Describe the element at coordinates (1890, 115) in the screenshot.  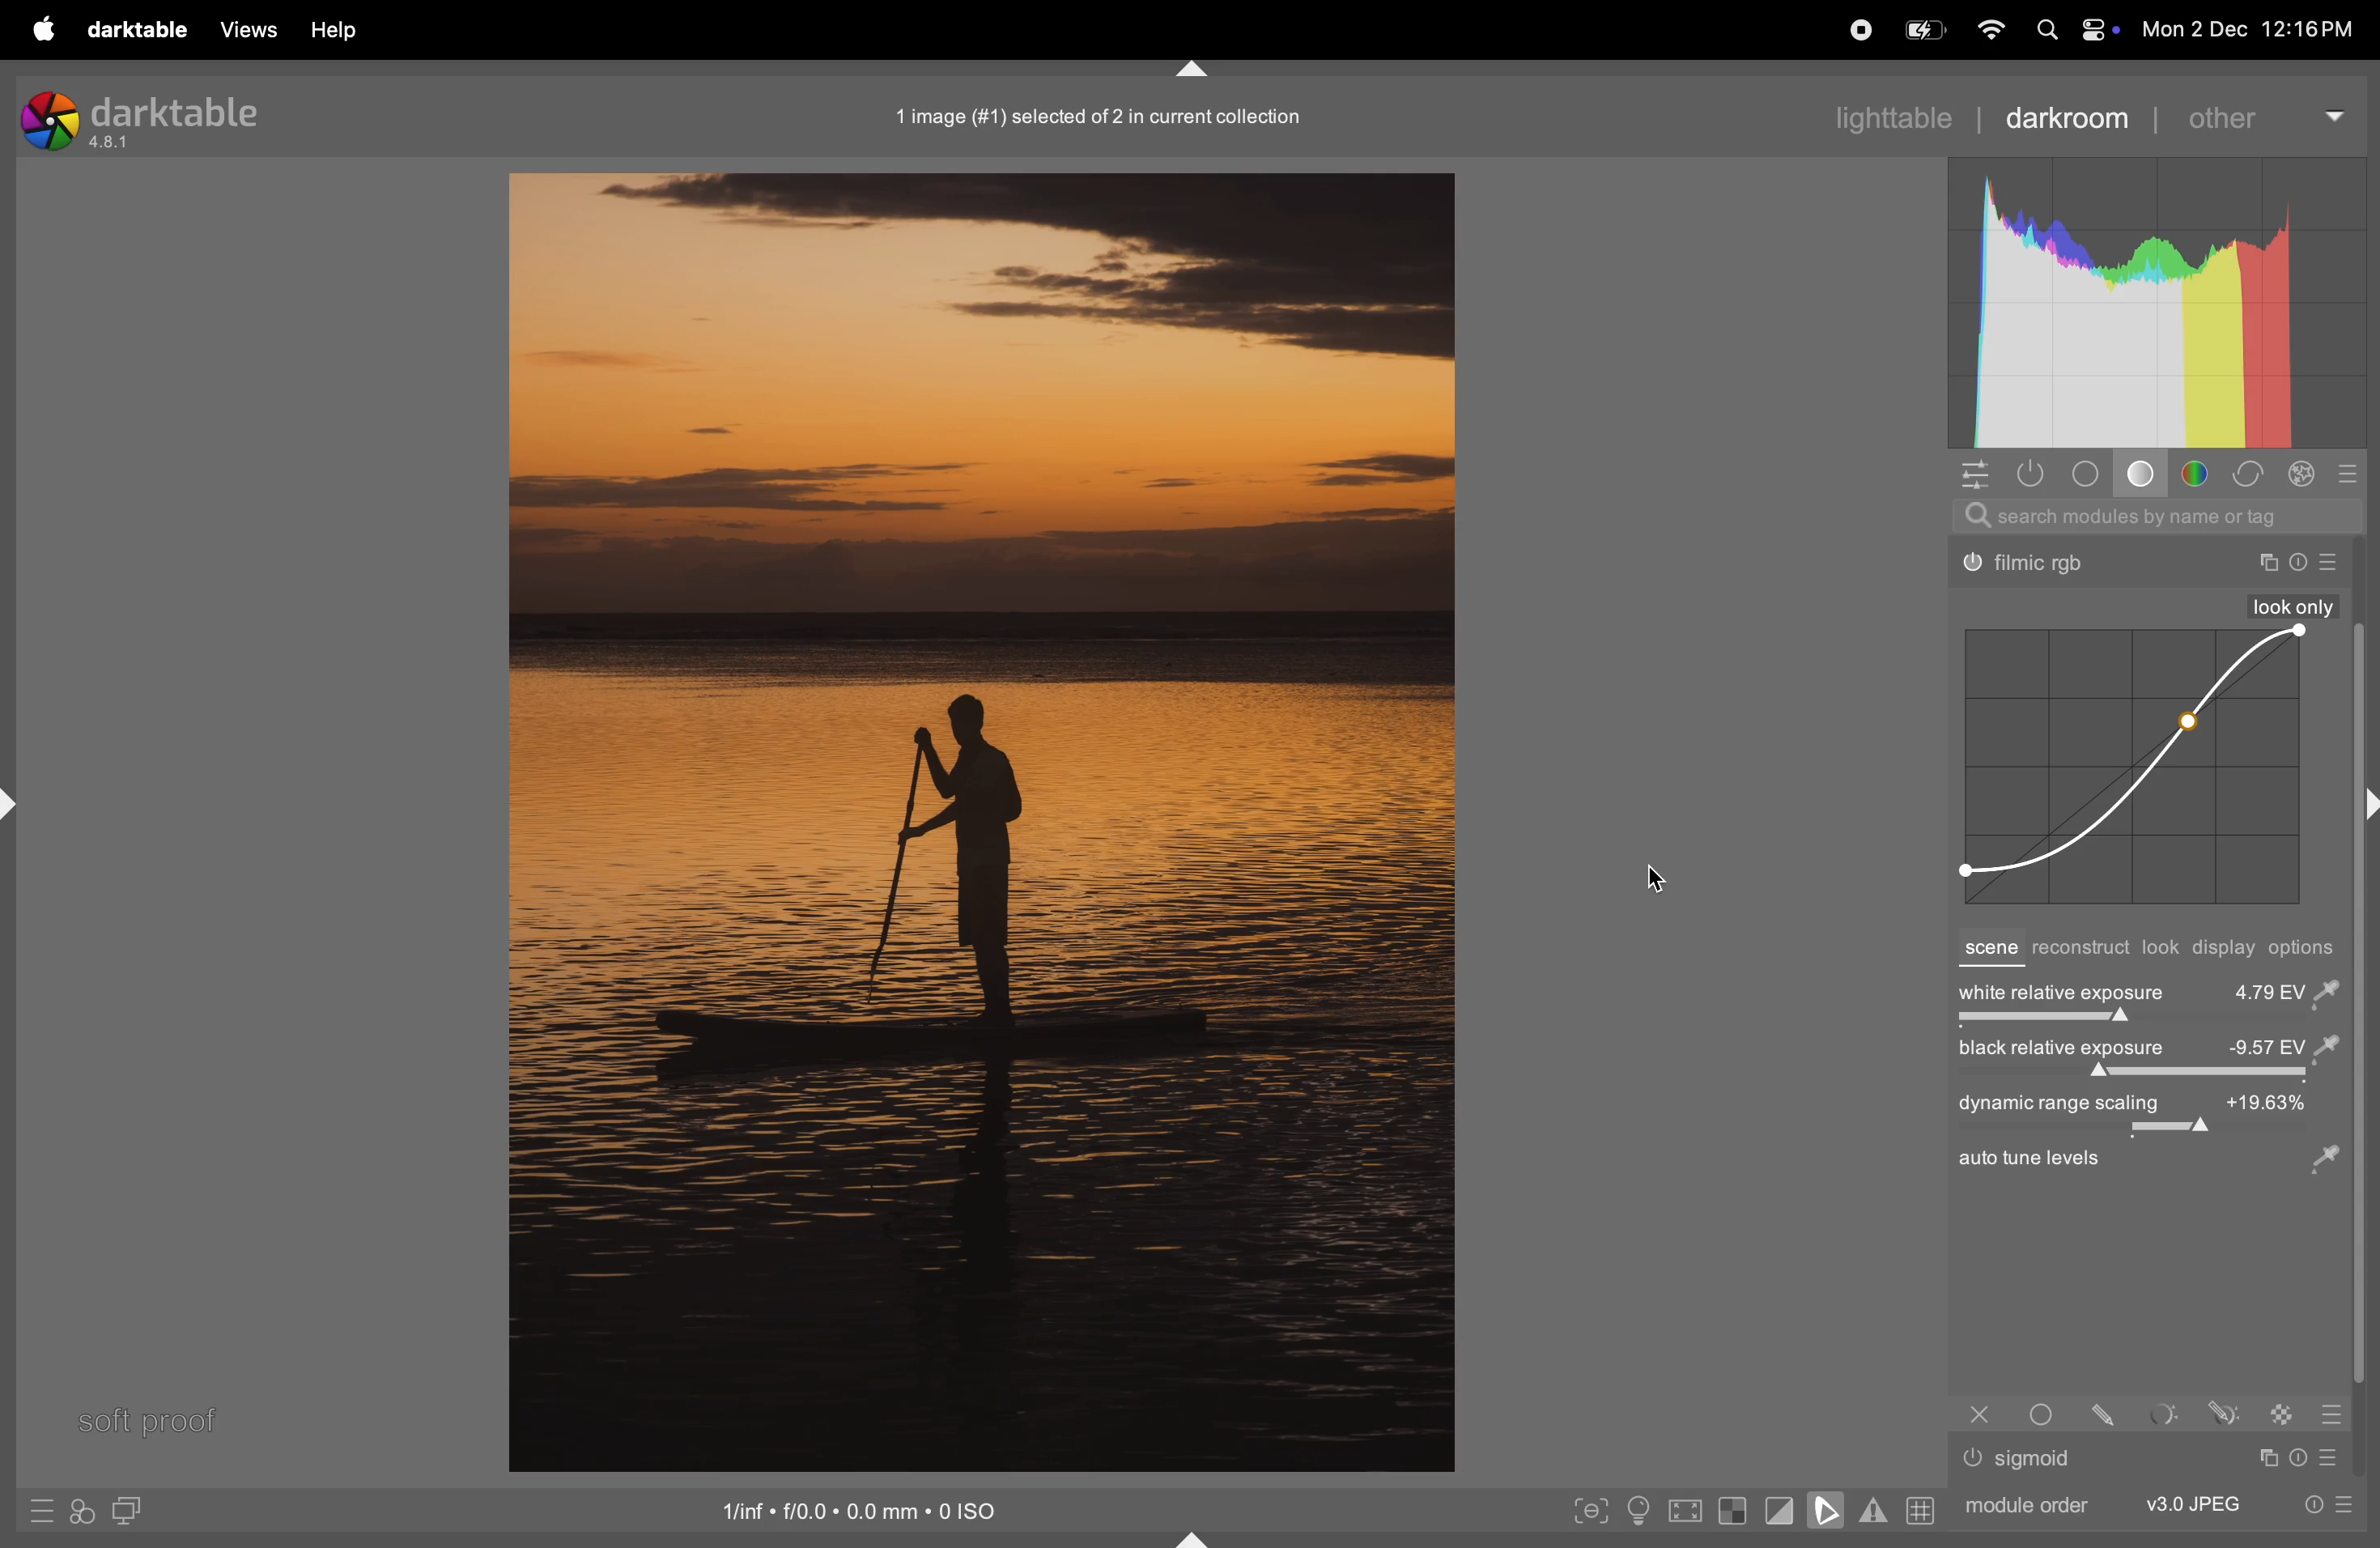
I see `lighttable` at that location.